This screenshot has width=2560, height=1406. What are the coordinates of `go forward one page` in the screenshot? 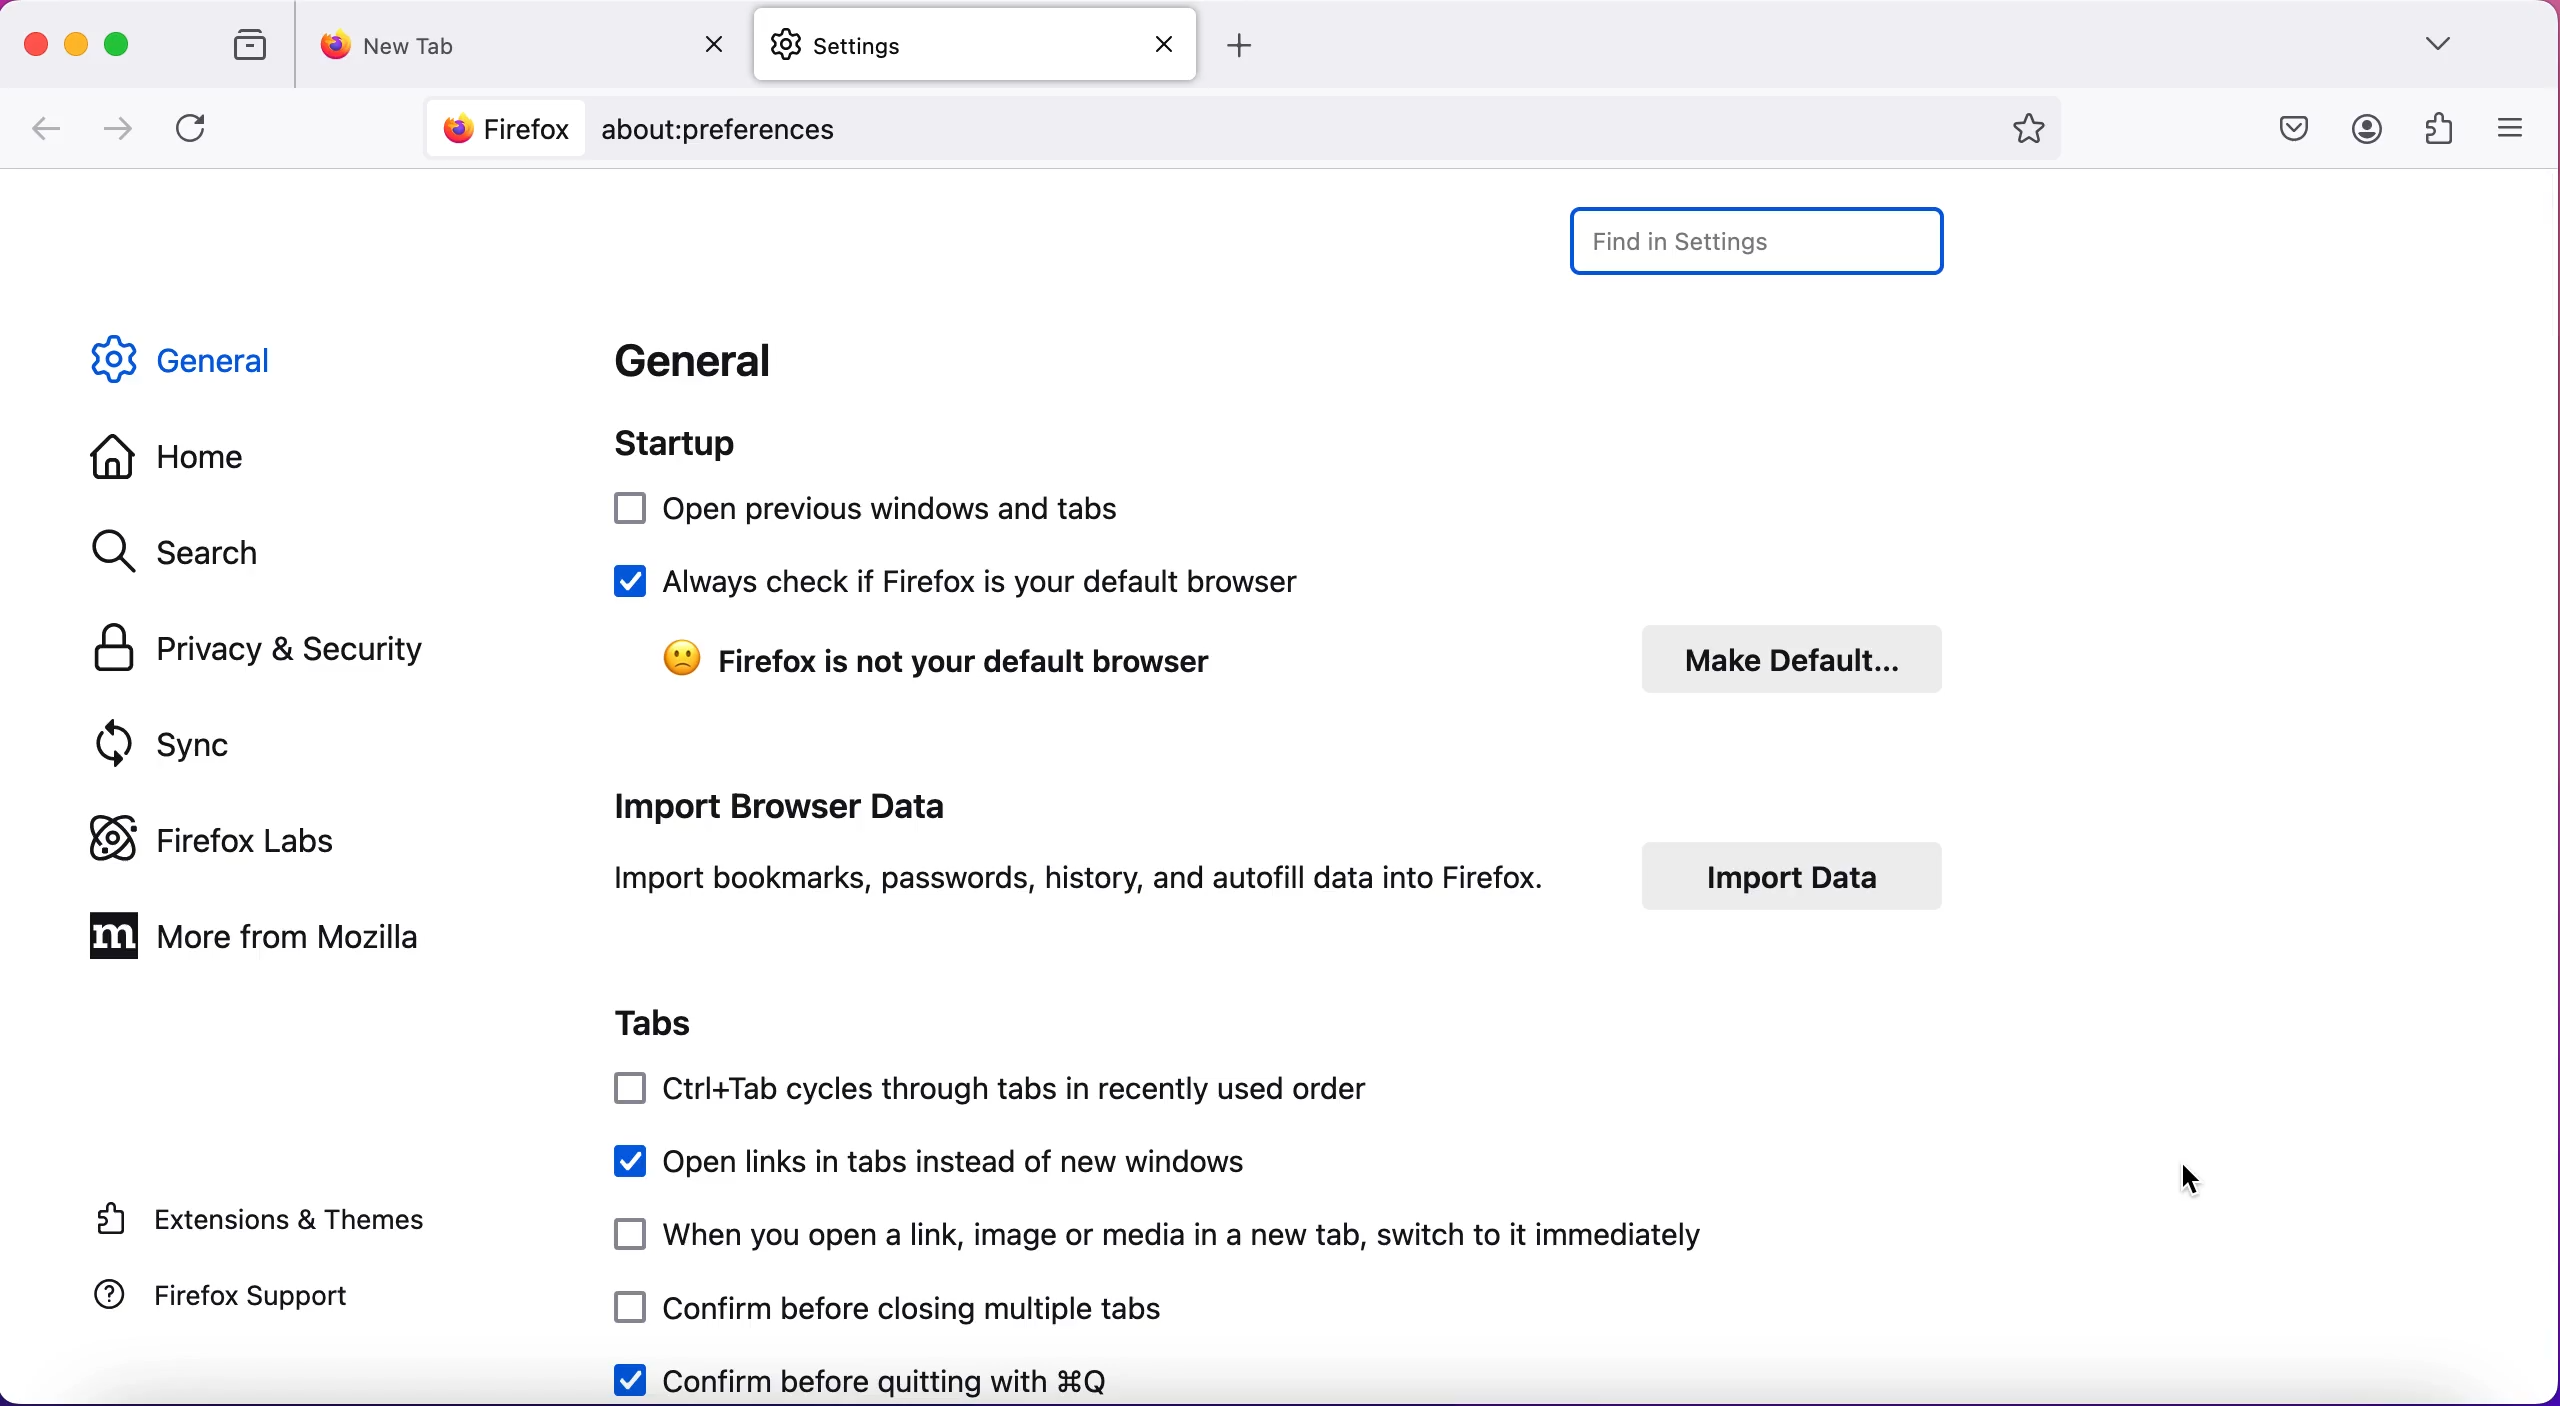 It's located at (122, 131).